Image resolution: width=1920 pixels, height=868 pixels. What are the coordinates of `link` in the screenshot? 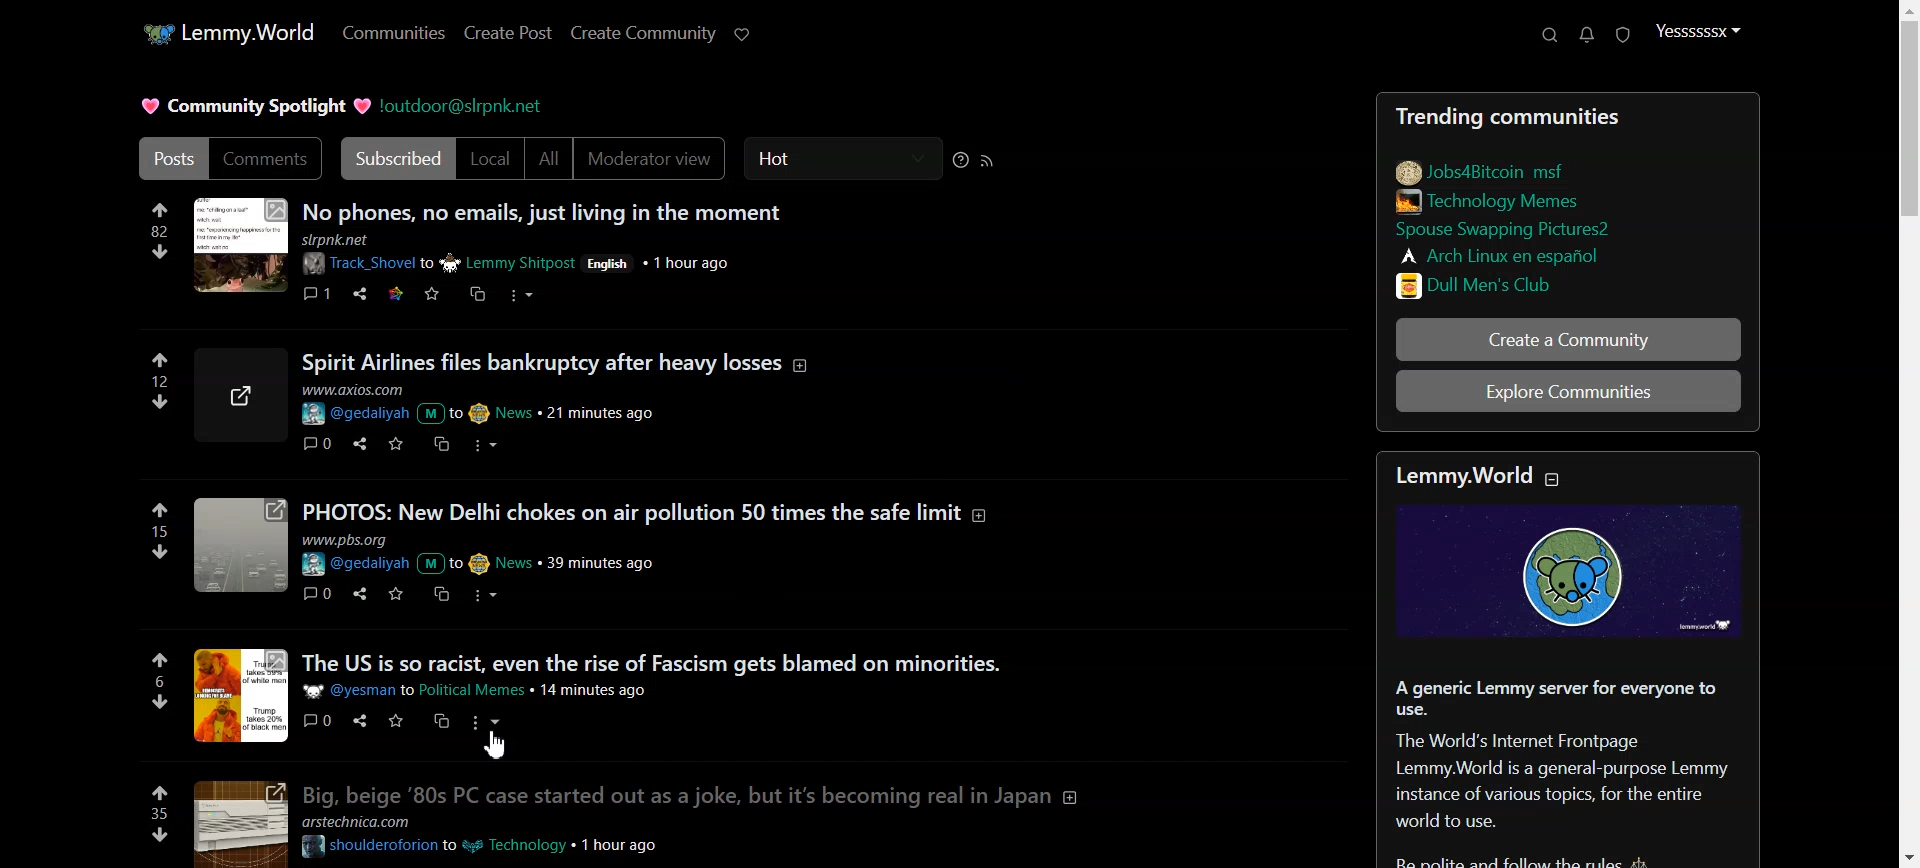 It's located at (393, 292).